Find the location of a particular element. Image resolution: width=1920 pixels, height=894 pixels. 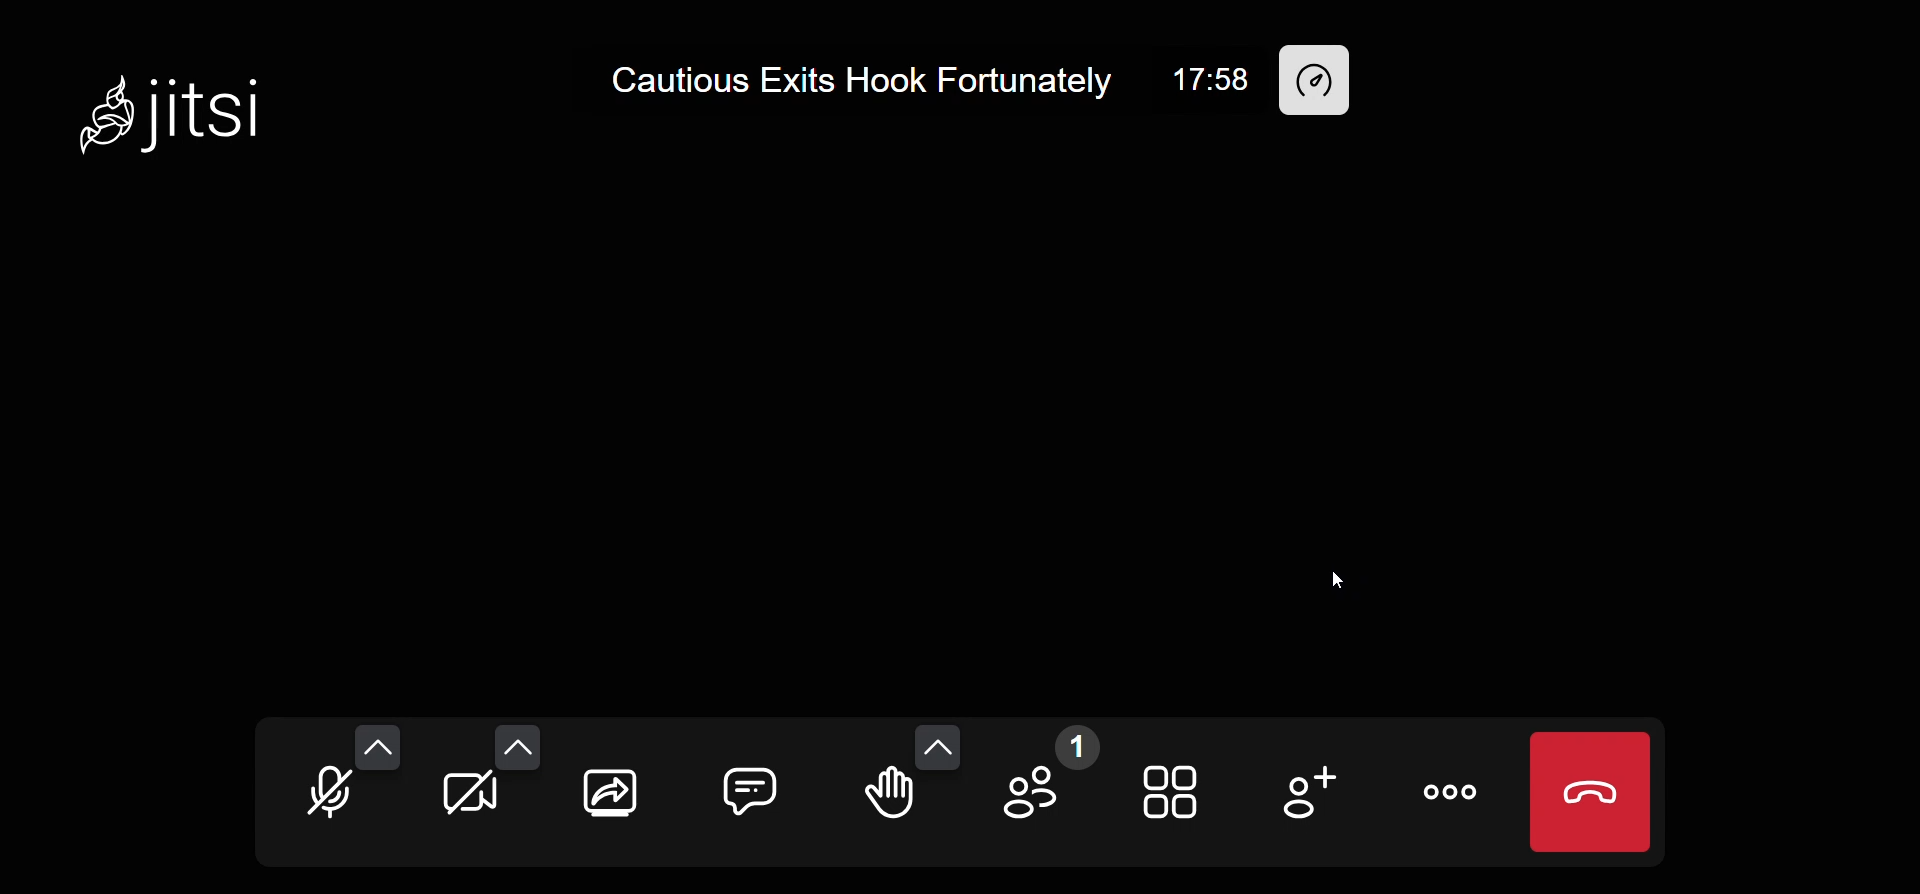

leave meeting is located at coordinates (1588, 792).